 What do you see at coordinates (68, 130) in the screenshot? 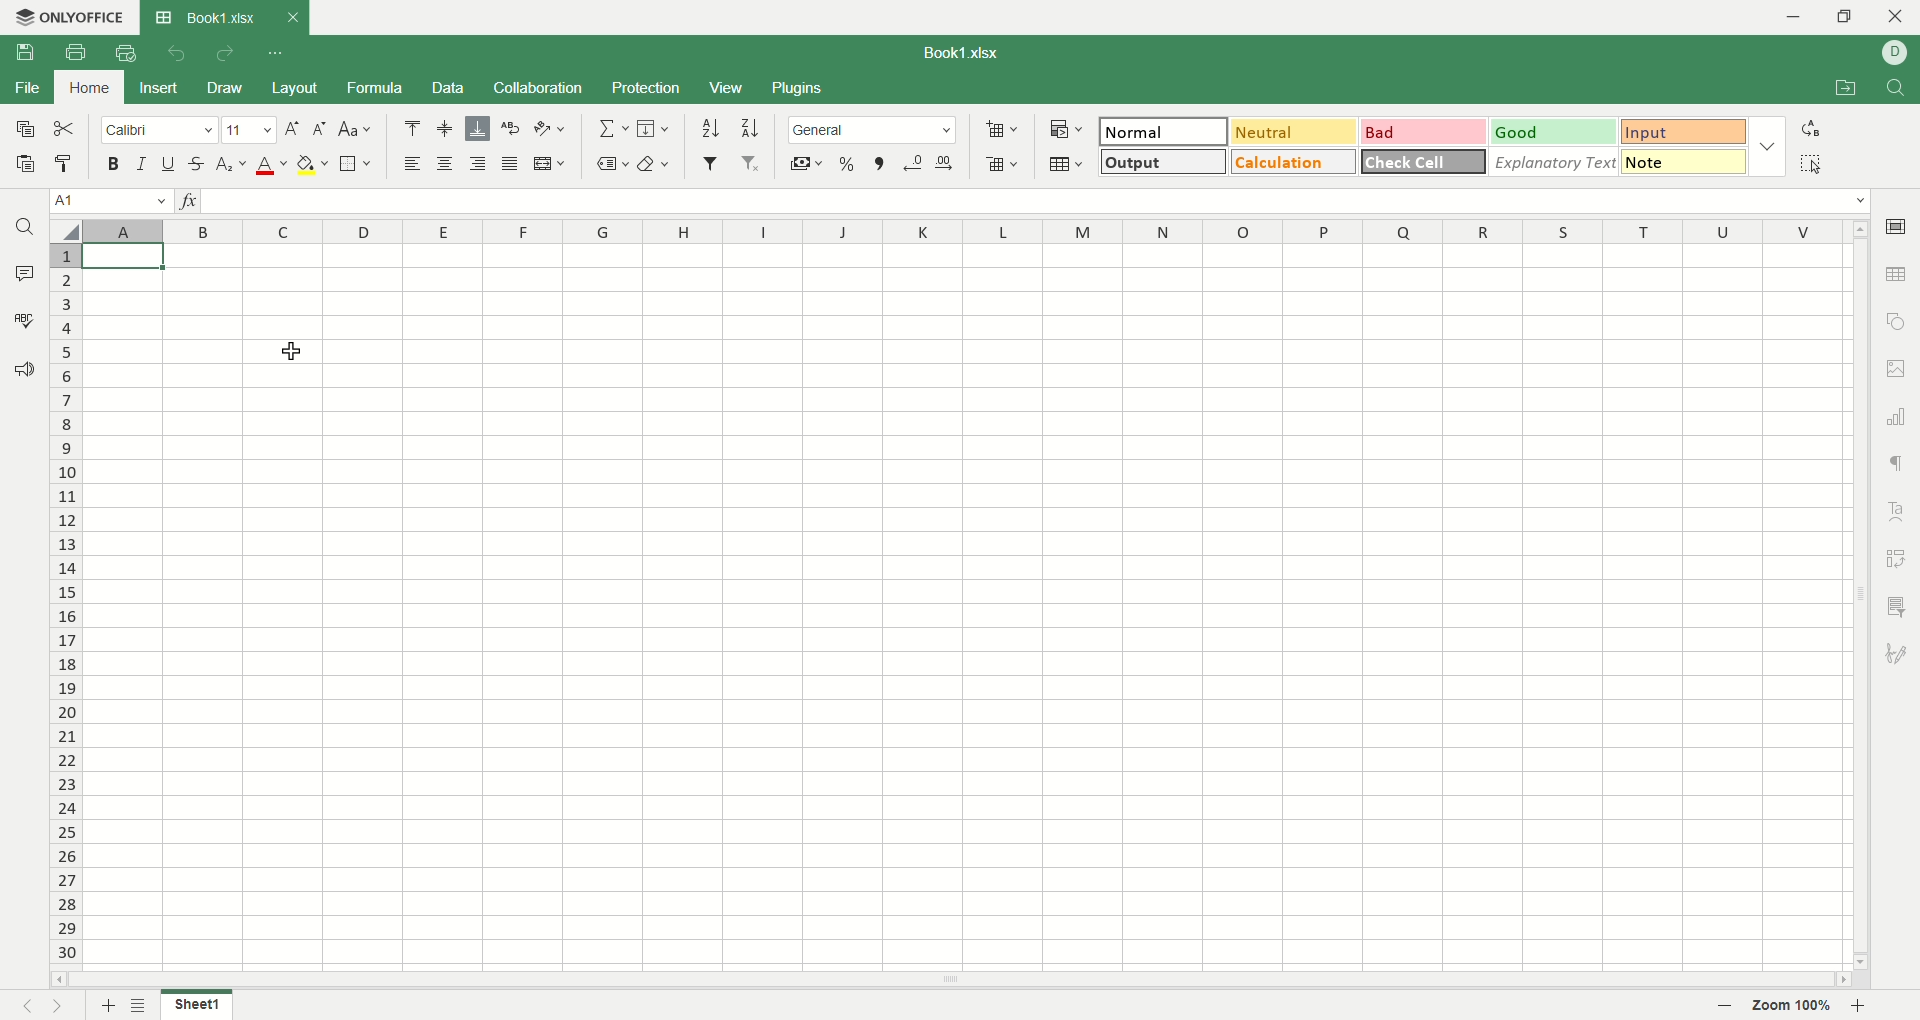
I see `cut` at bounding box center [68, 130].